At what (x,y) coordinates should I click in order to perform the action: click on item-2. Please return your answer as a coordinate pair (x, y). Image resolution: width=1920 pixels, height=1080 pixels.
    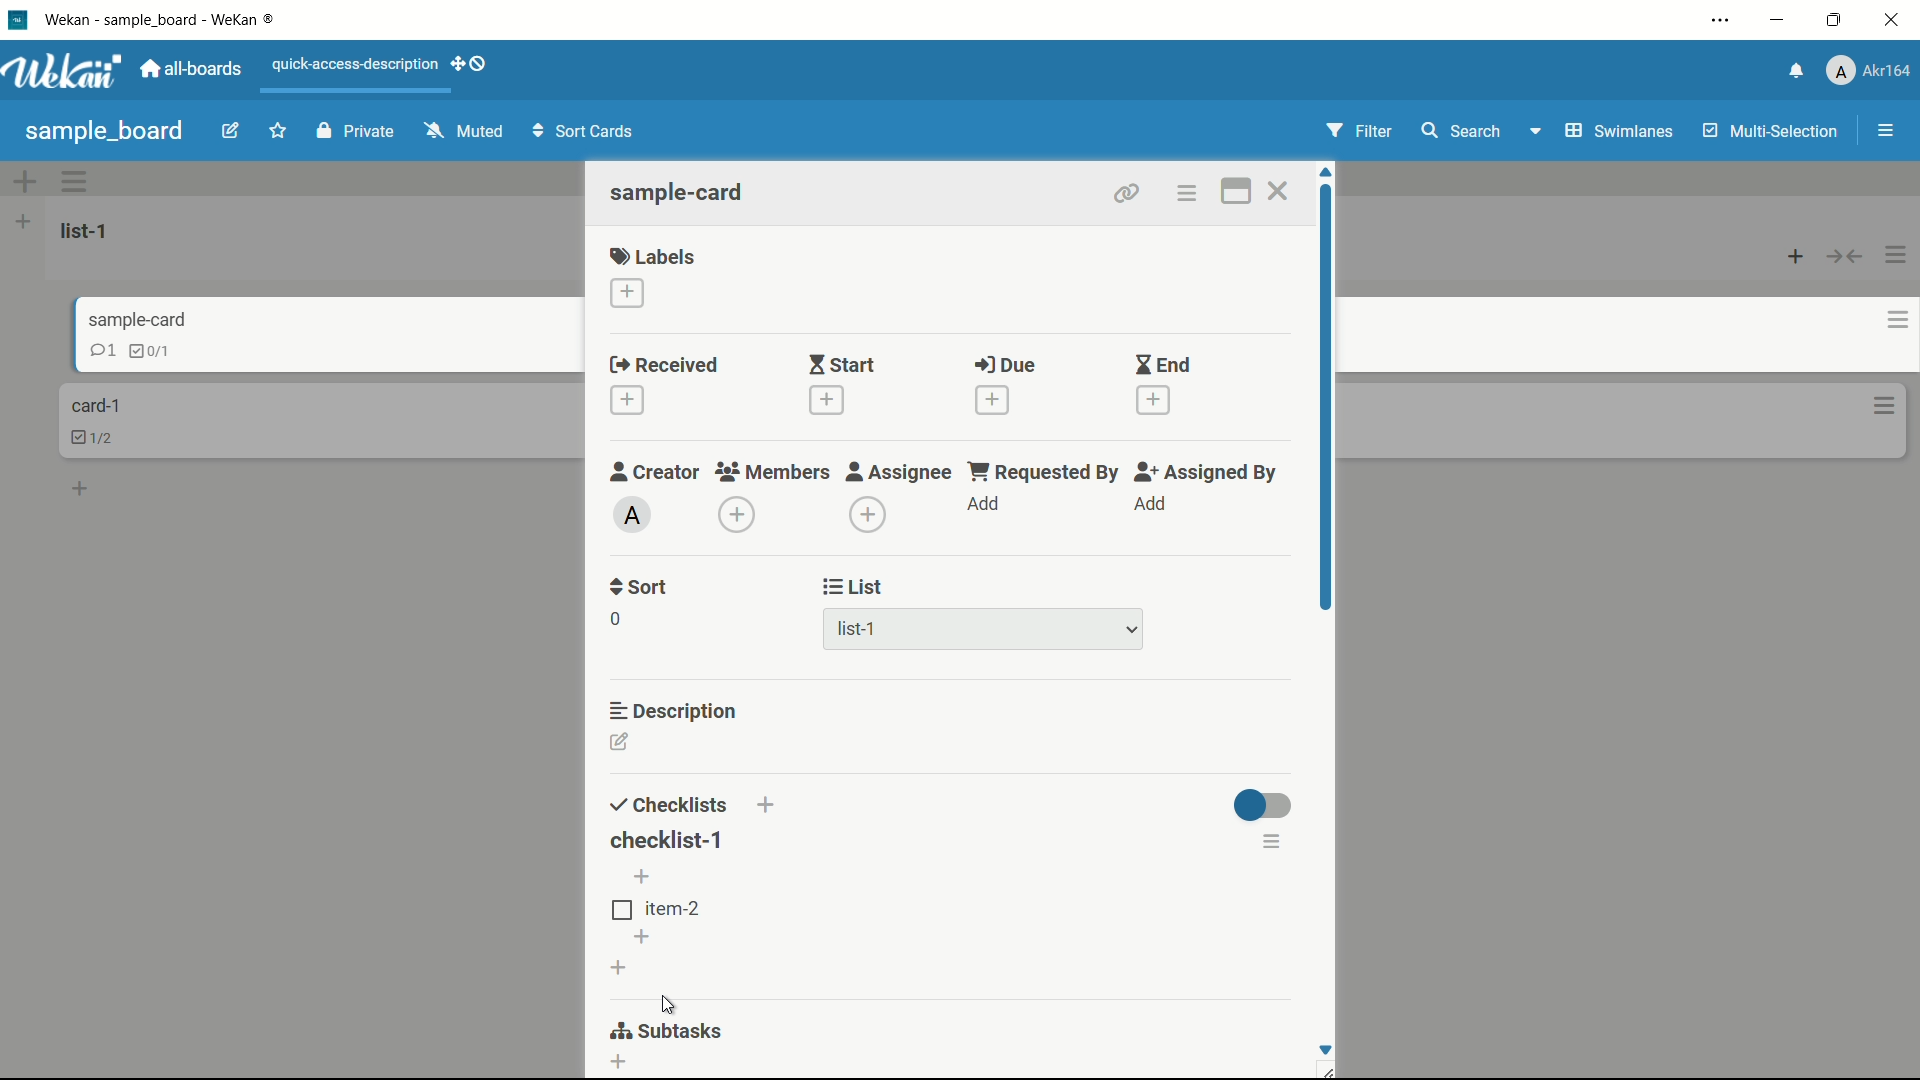
    Looking at the image, I should click on (658, 909).